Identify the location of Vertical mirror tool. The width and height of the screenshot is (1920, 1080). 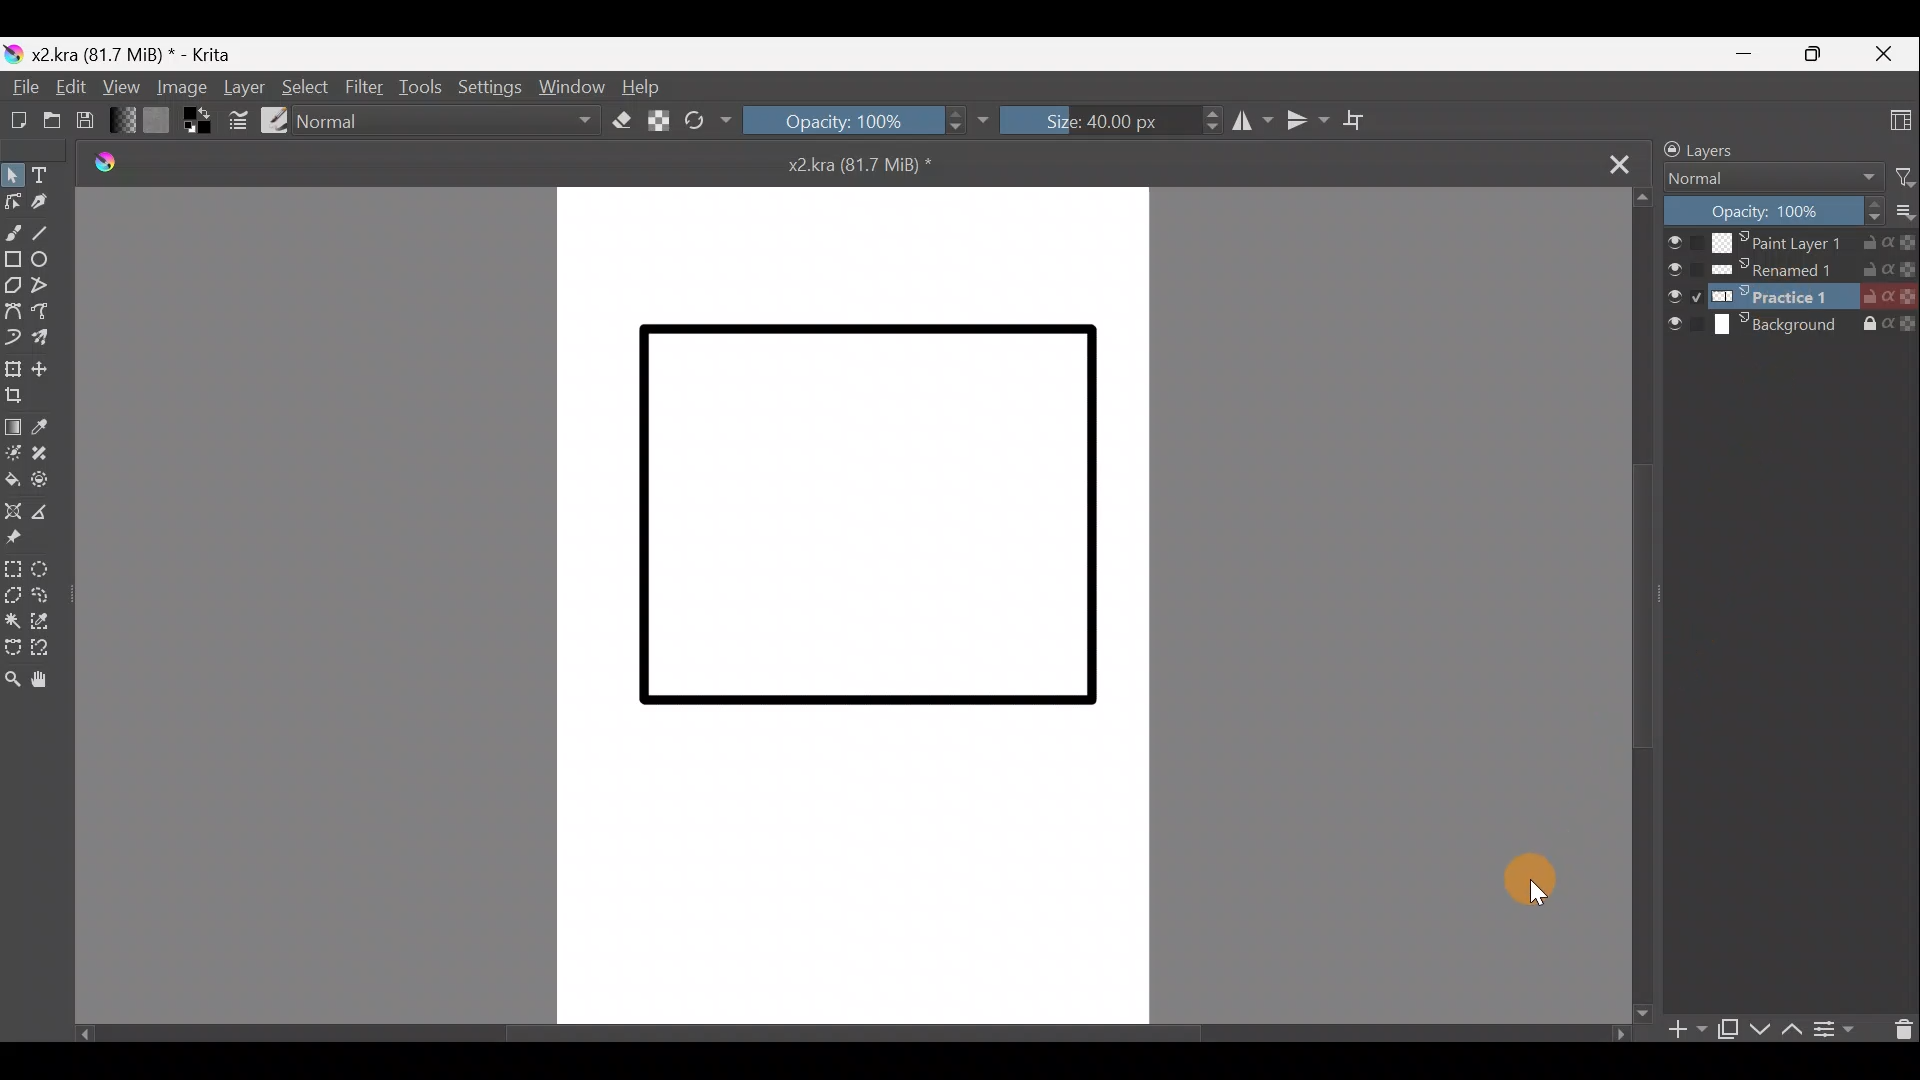
(1307, 114).